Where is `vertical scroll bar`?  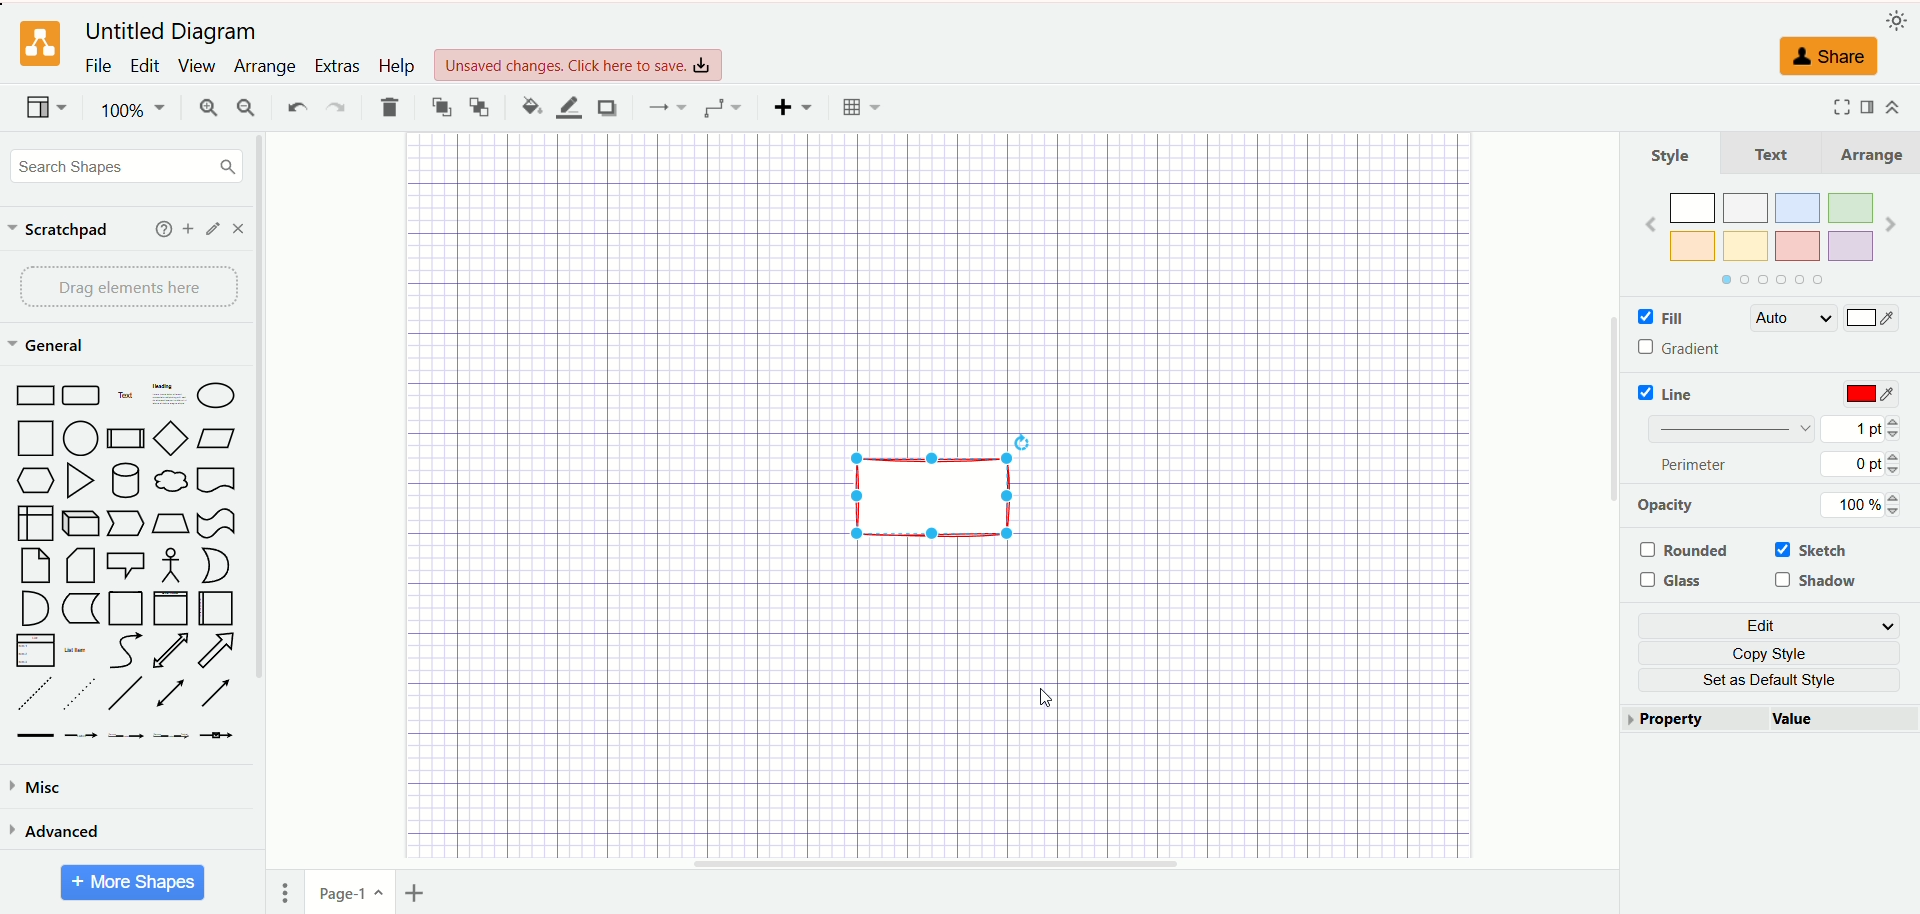
vertical scroll bar is located at coordinates (265, 522).